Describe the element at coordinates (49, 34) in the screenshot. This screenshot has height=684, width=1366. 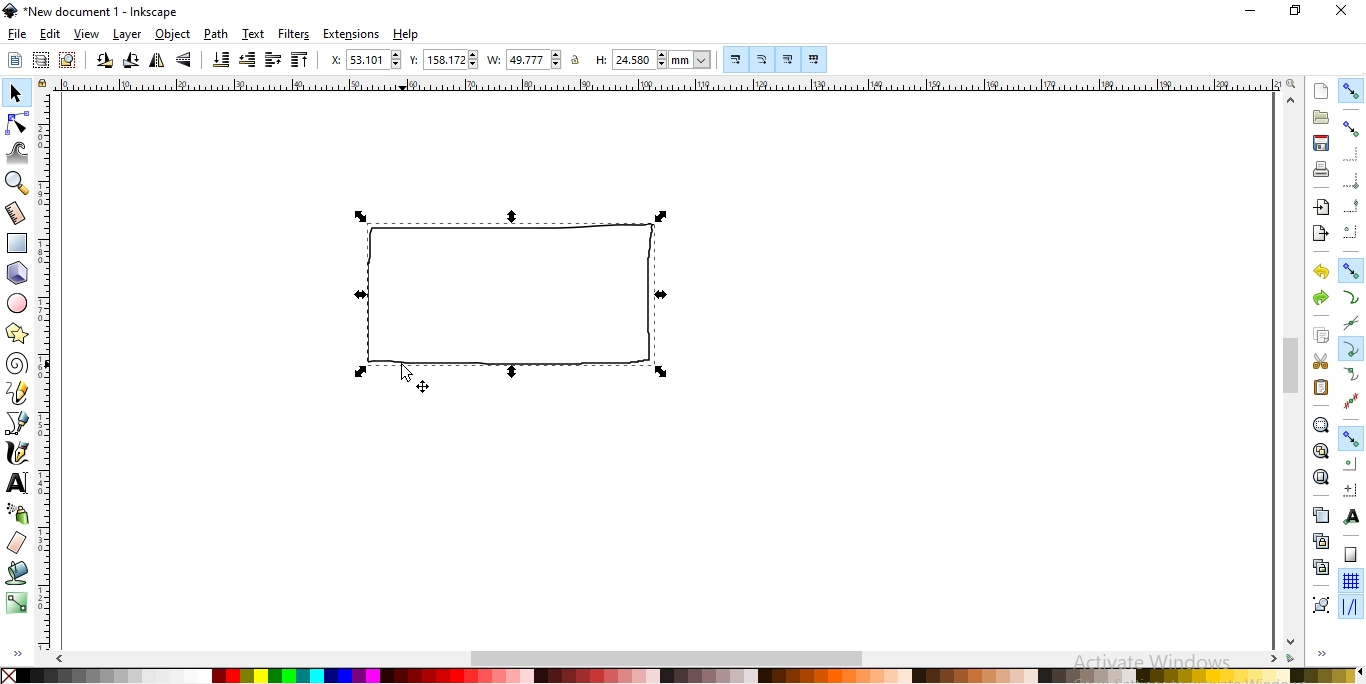
I see `edit` at that location.